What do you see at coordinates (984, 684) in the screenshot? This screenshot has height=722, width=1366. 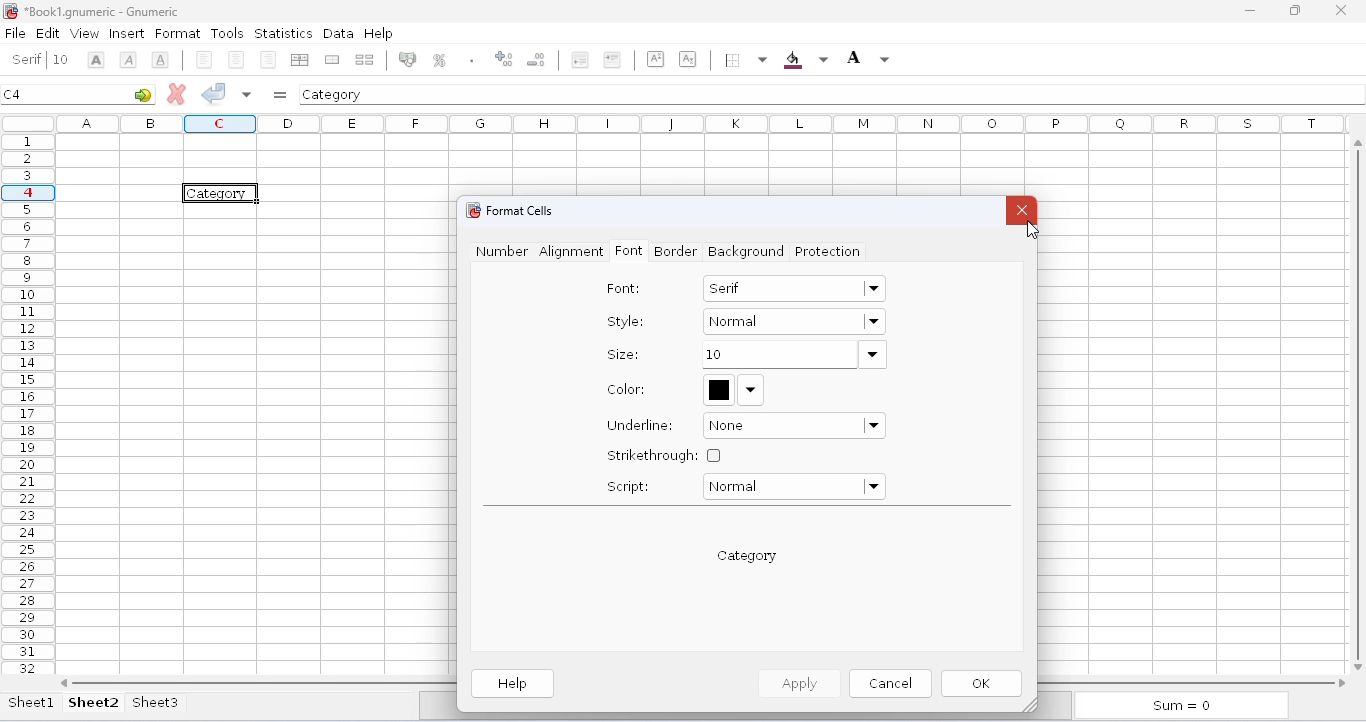 I see `OK` at bounding box center [984, 684].